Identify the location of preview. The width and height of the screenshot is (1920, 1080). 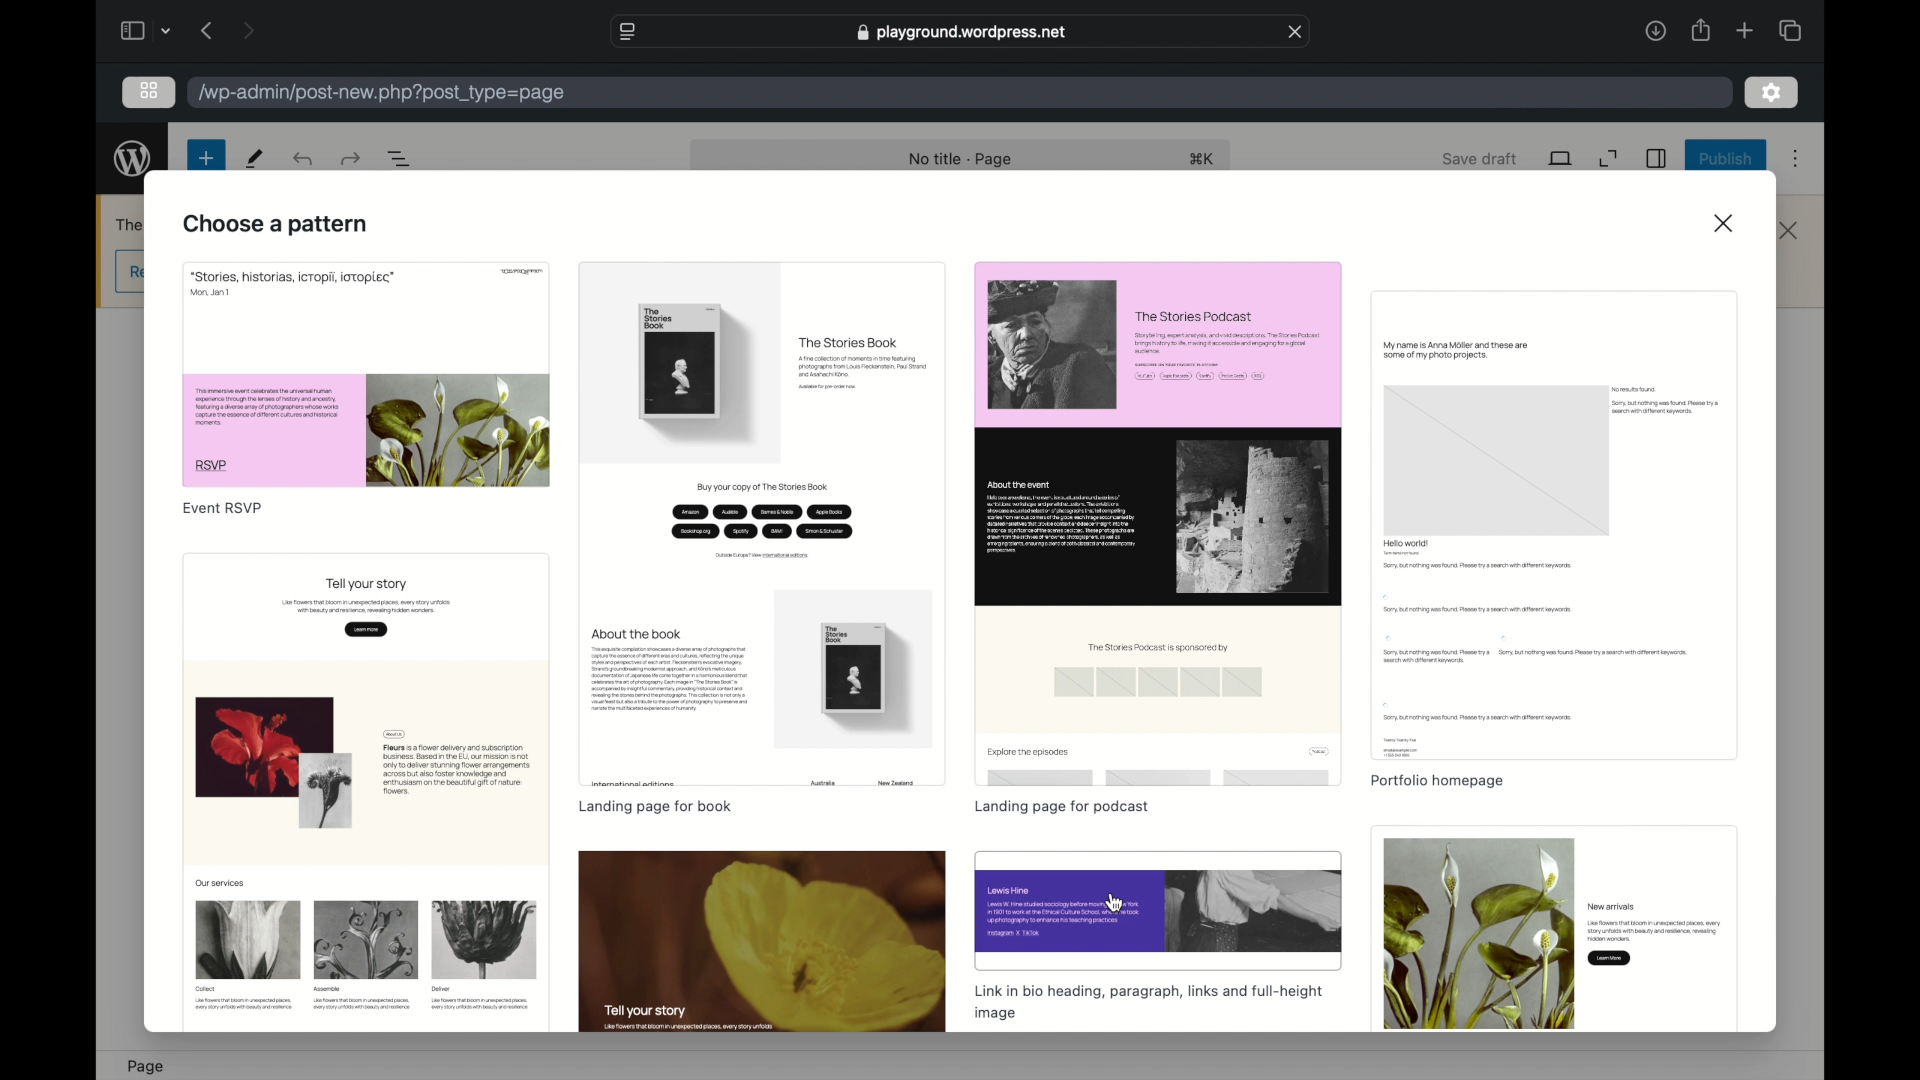
(763, 525).